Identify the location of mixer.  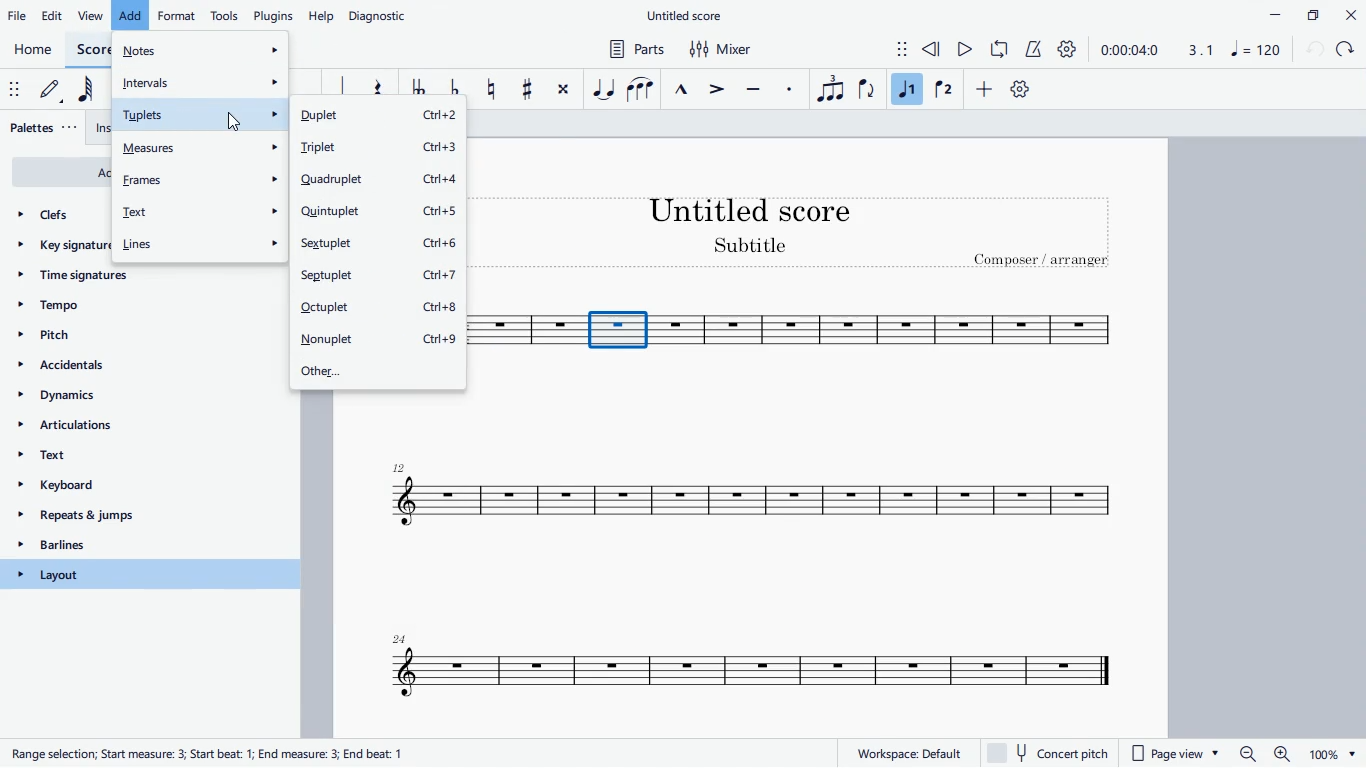
(723, 50).